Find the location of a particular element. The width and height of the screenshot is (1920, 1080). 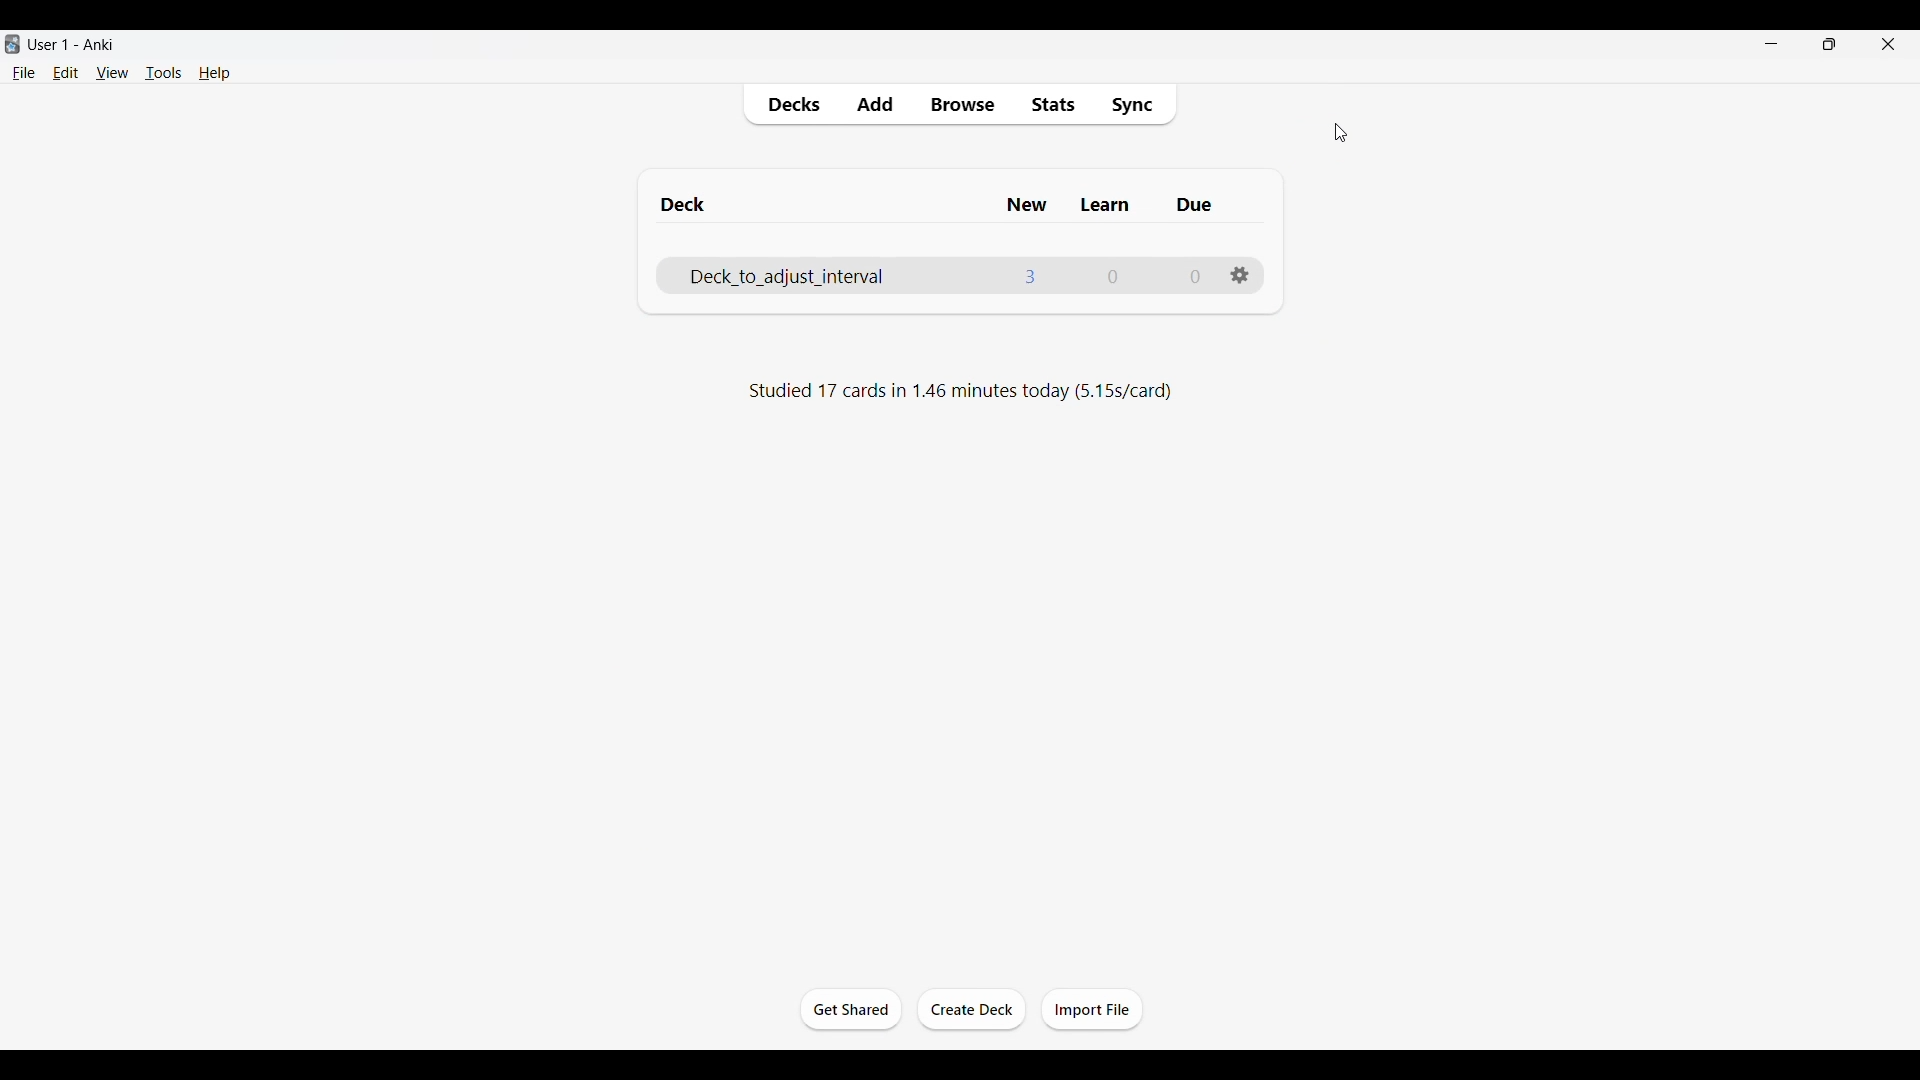

Number of new cards is located at coordinates (1028, 276).